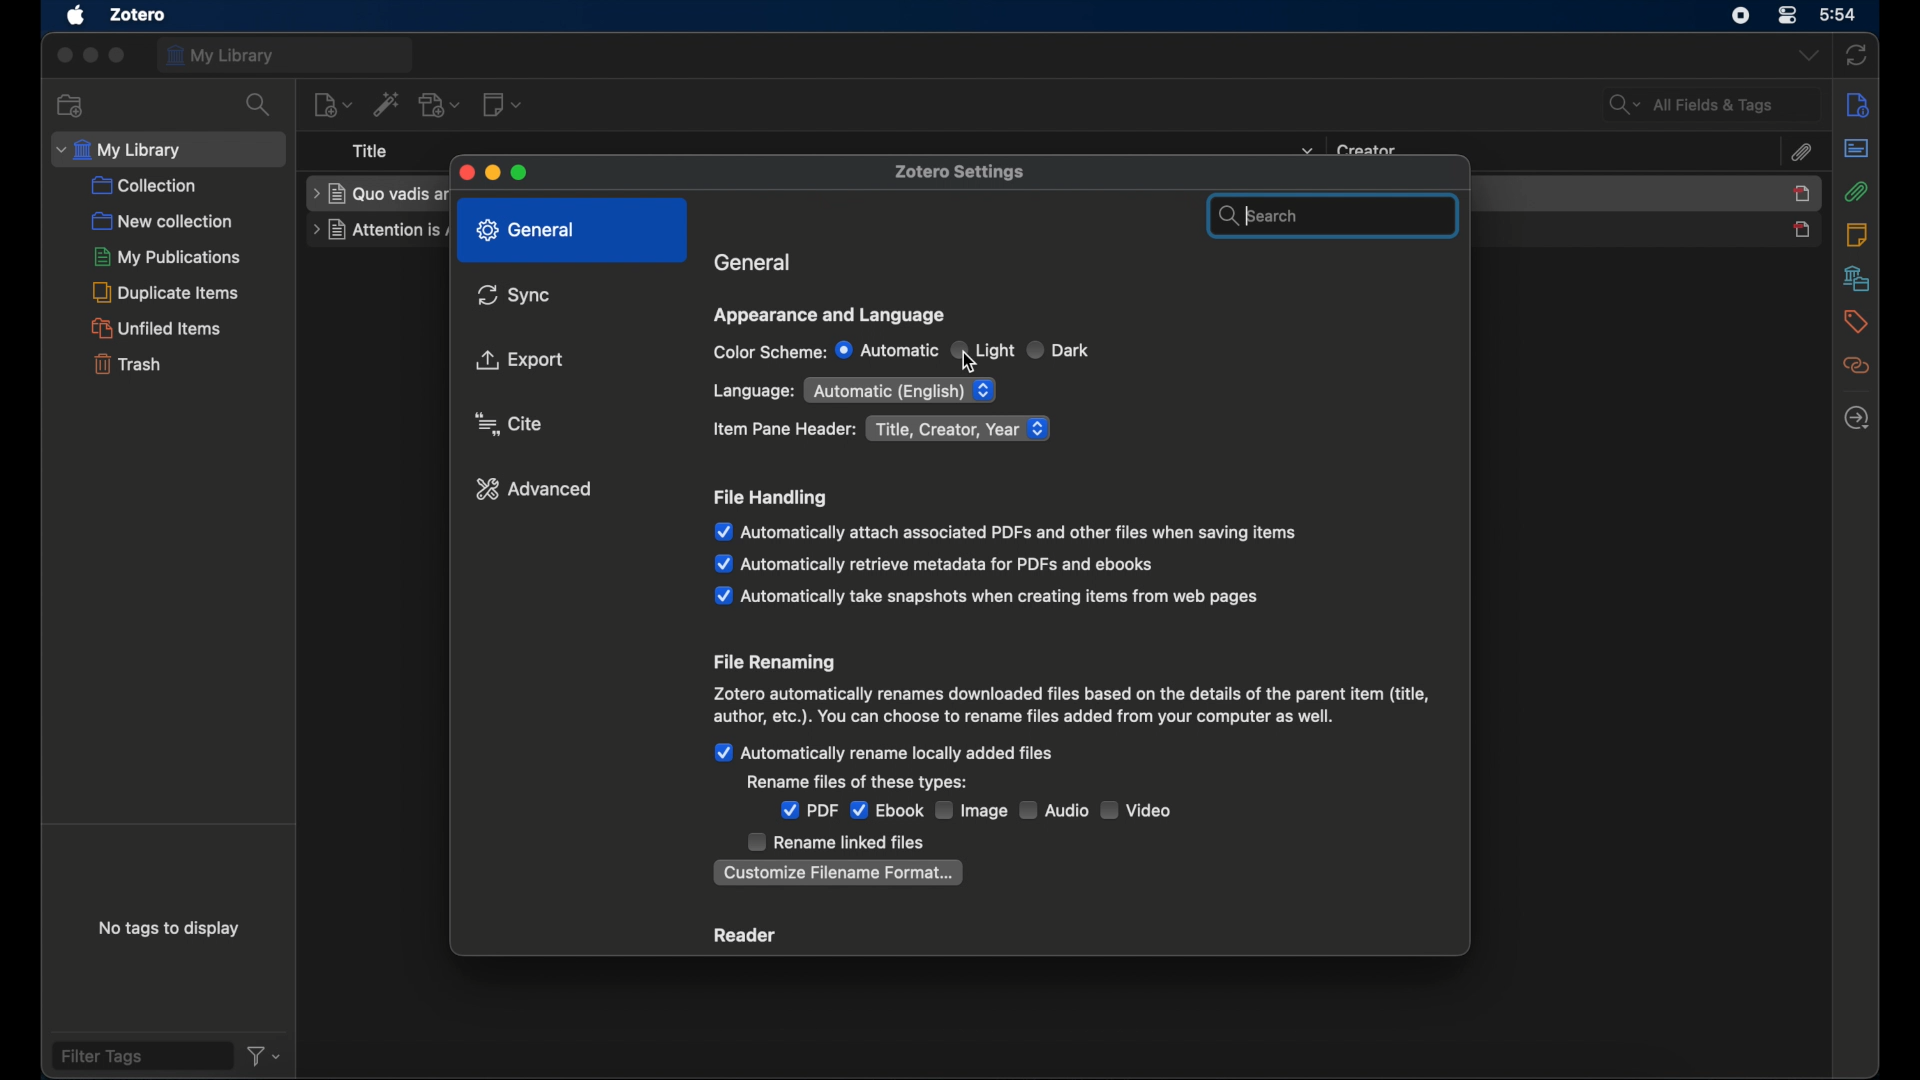  What do you see at coordinates (386, 104) in the screenshot?
I see `add items by identifier` at bounding box center [386, 104].